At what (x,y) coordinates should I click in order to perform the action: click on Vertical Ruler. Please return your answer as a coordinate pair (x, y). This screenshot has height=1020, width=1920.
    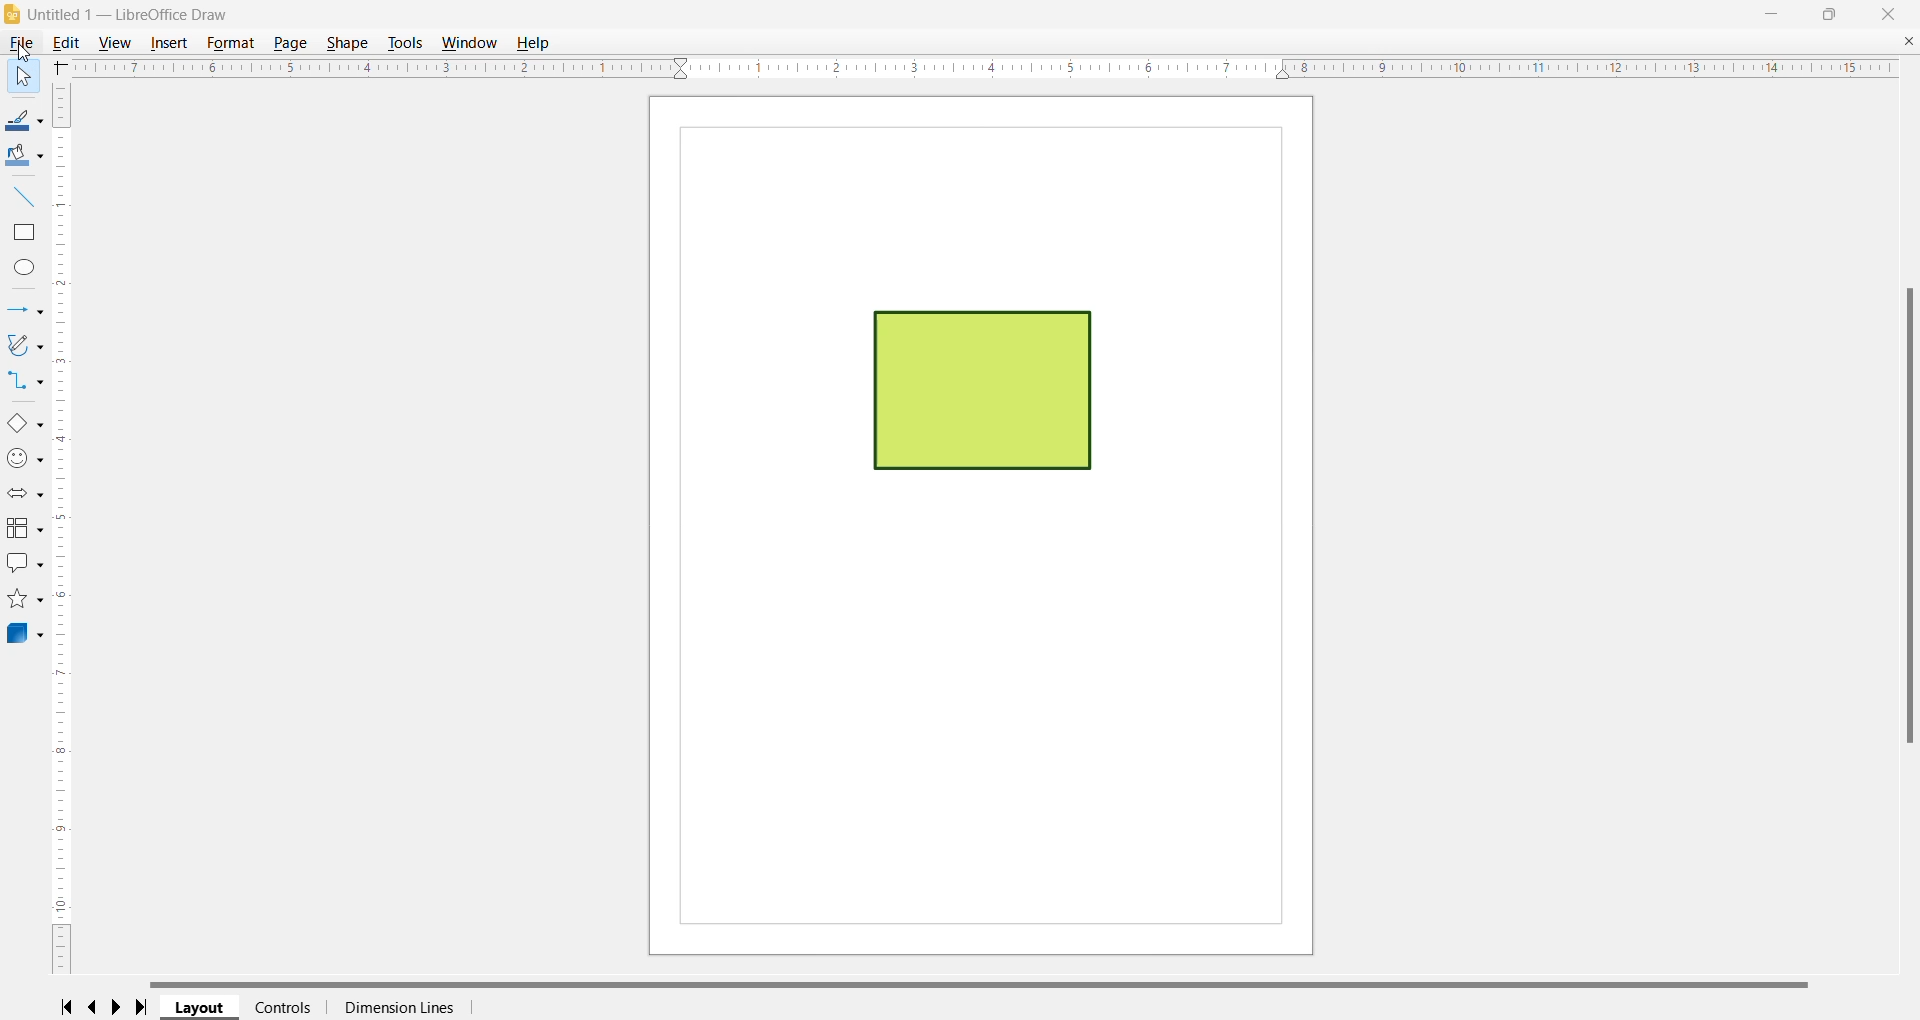
    Looking at the image, I should click on (63, 527).